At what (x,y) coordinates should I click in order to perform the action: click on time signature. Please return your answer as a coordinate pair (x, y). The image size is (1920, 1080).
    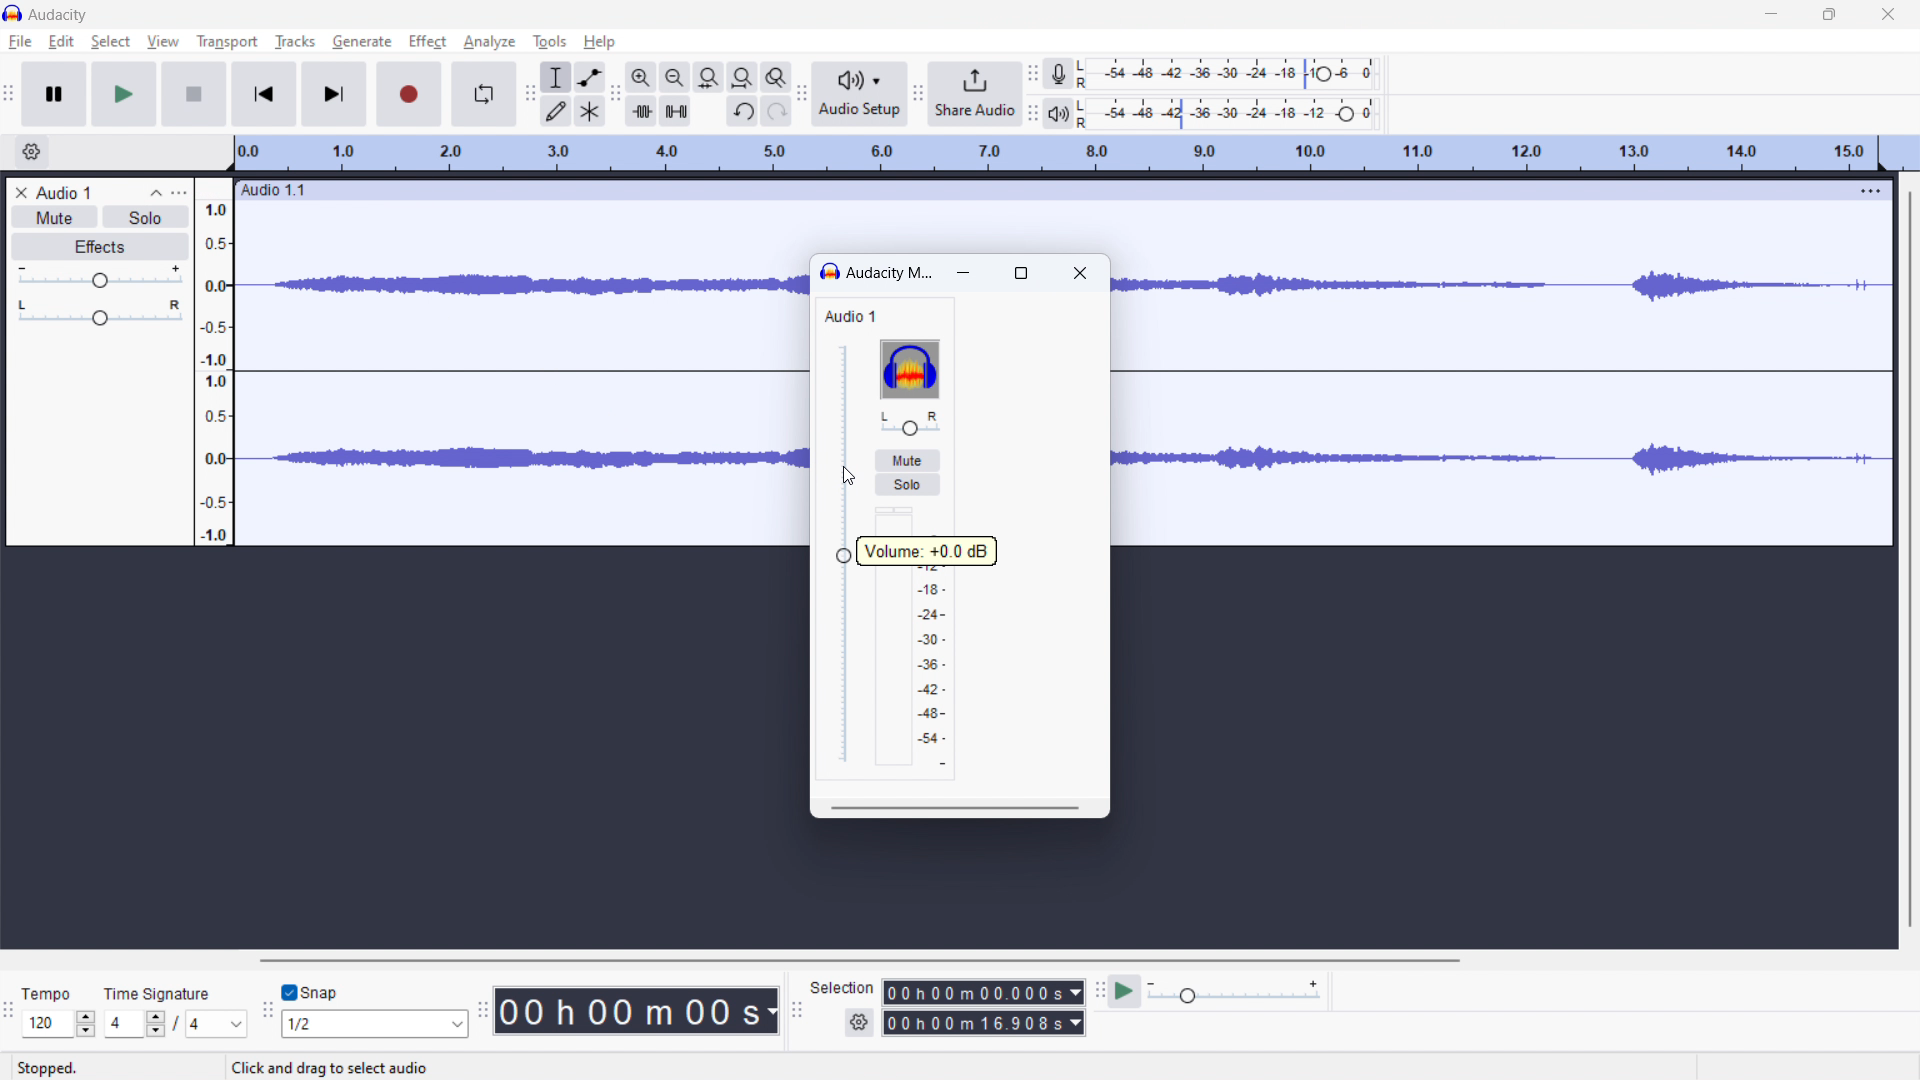
    Looking at the image, I should click on (169, 988).